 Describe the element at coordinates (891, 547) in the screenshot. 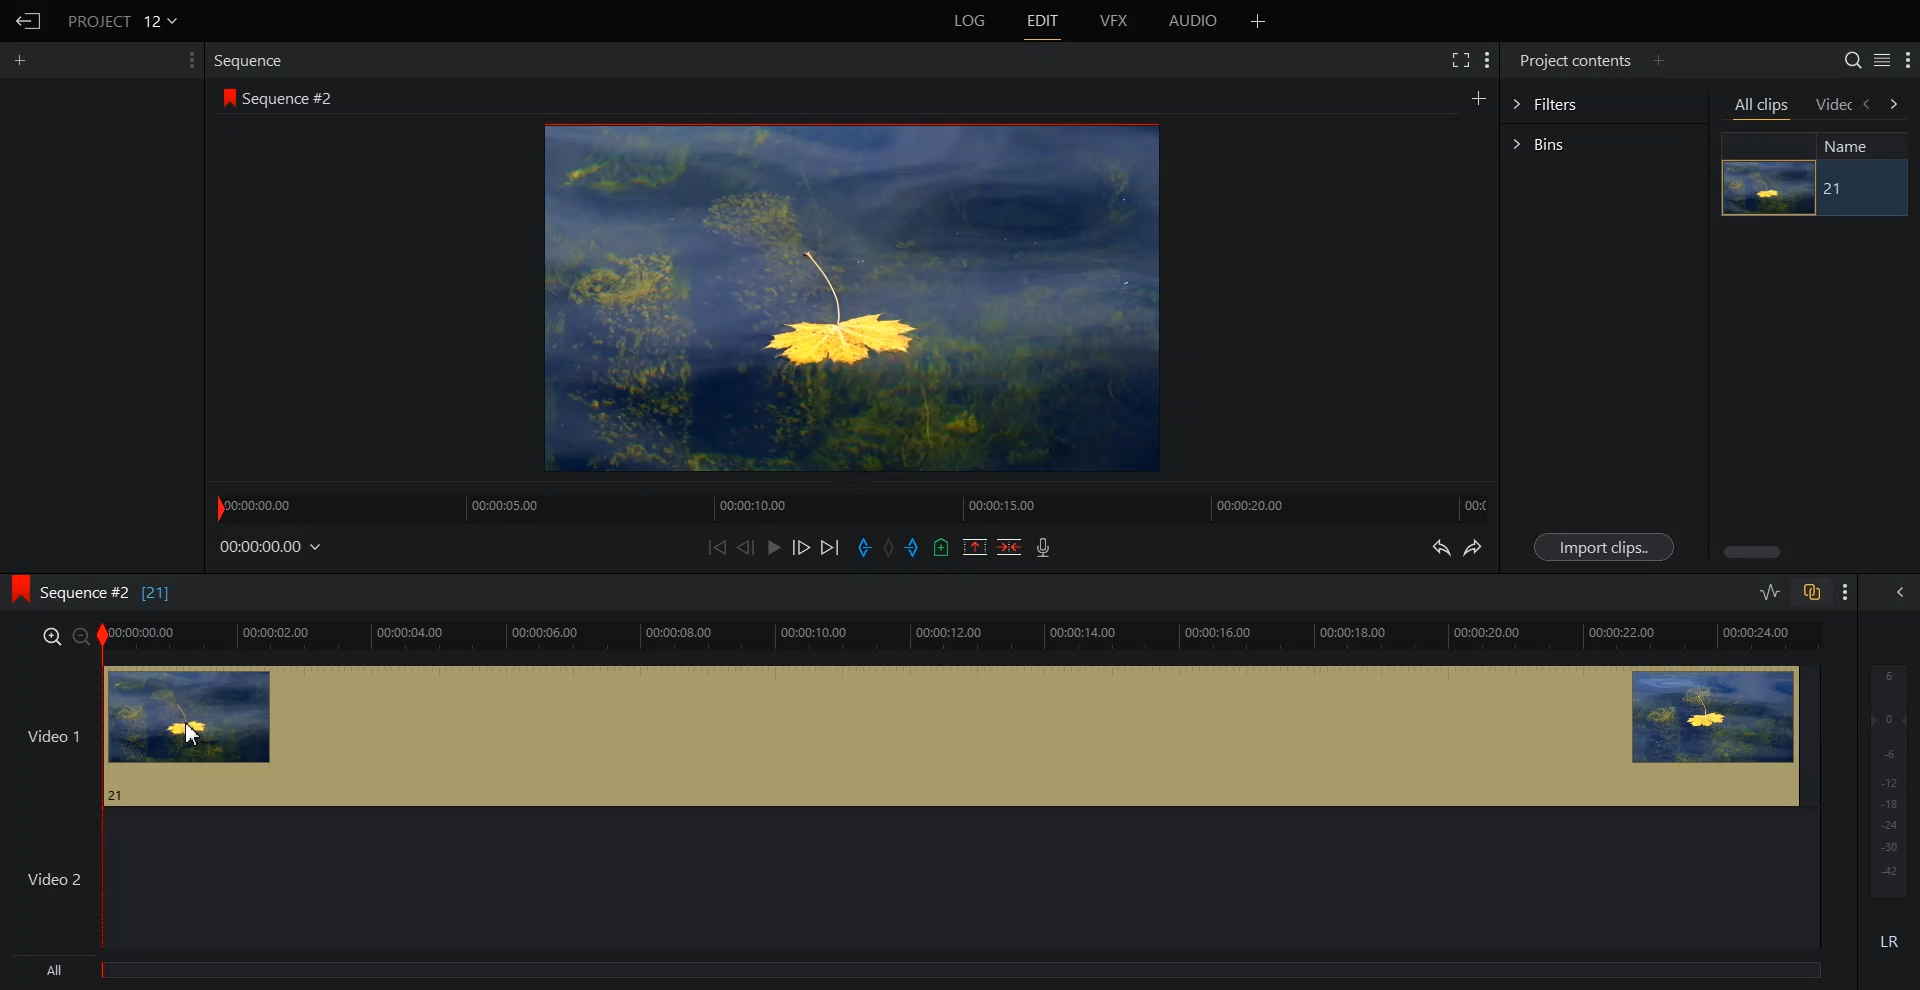

I see `Remove all mark` at that location.